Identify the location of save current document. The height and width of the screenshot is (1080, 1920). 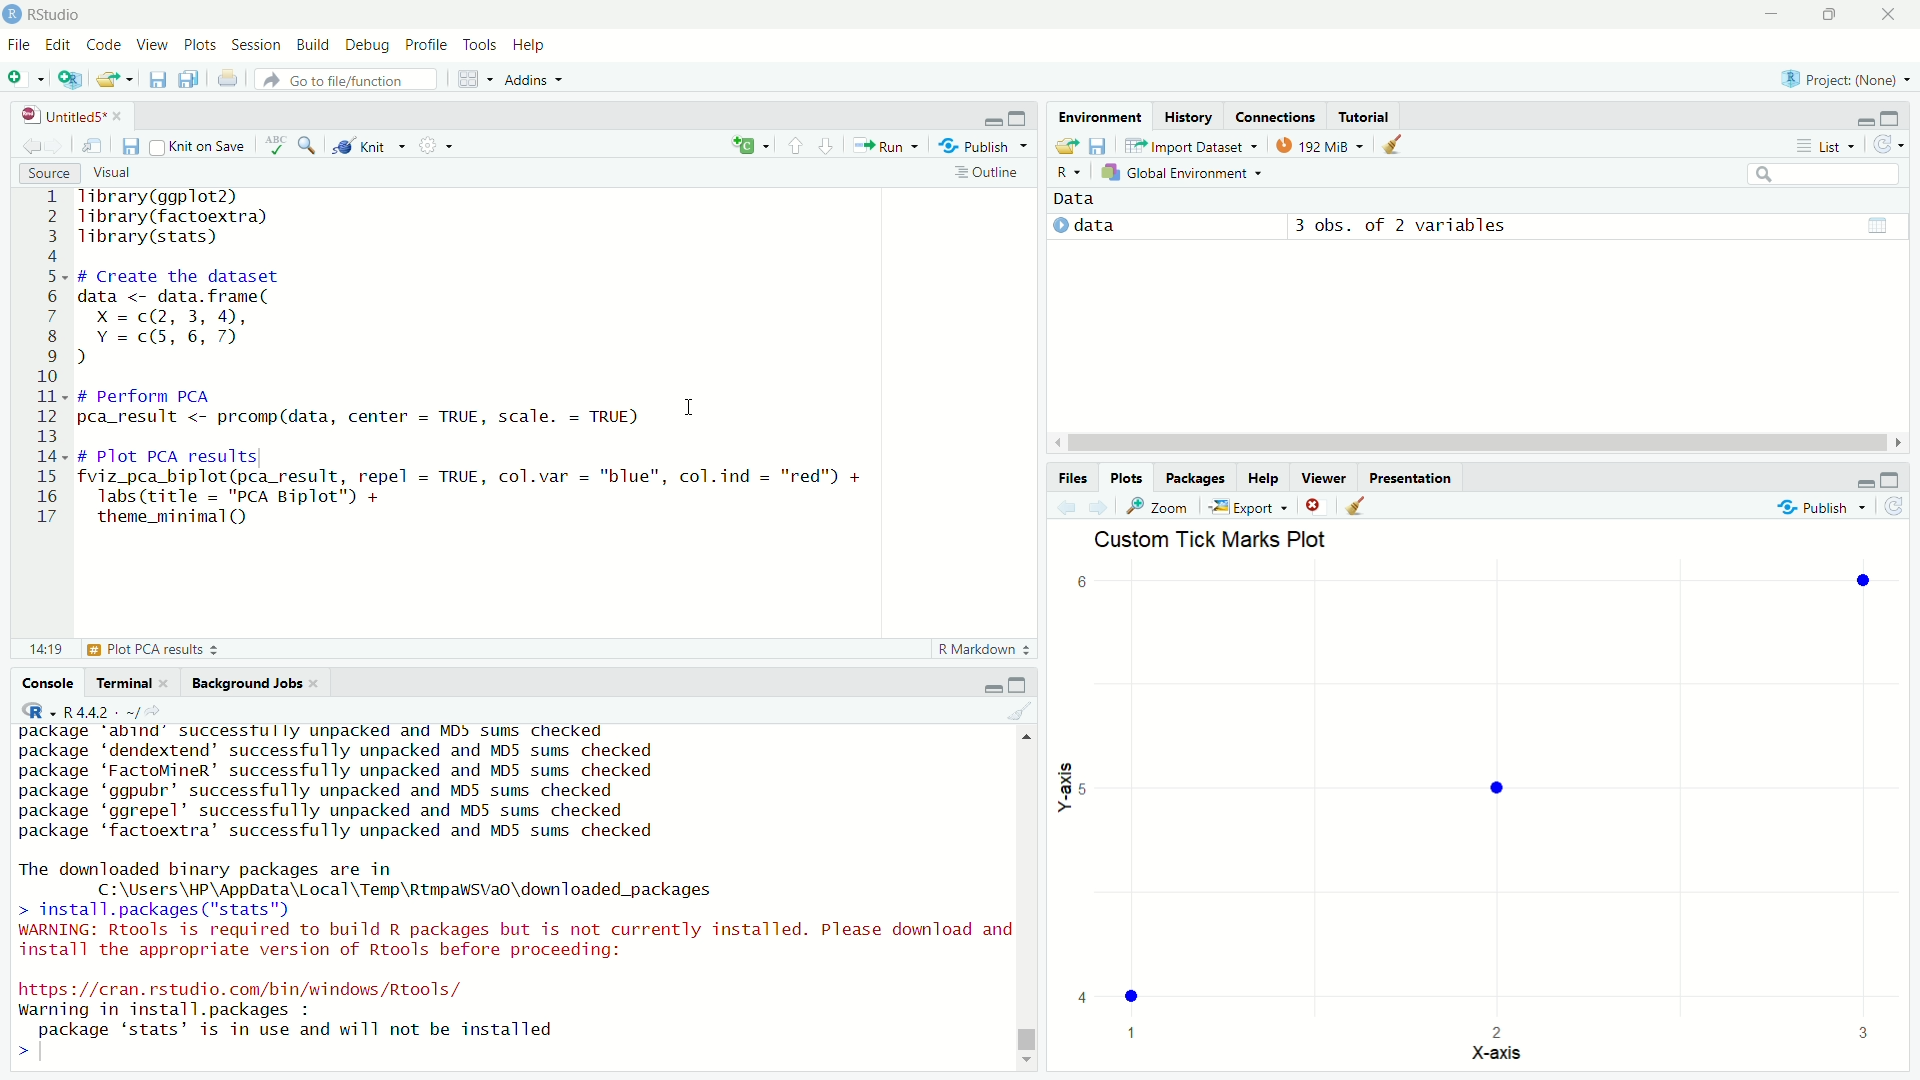
(132, 146).